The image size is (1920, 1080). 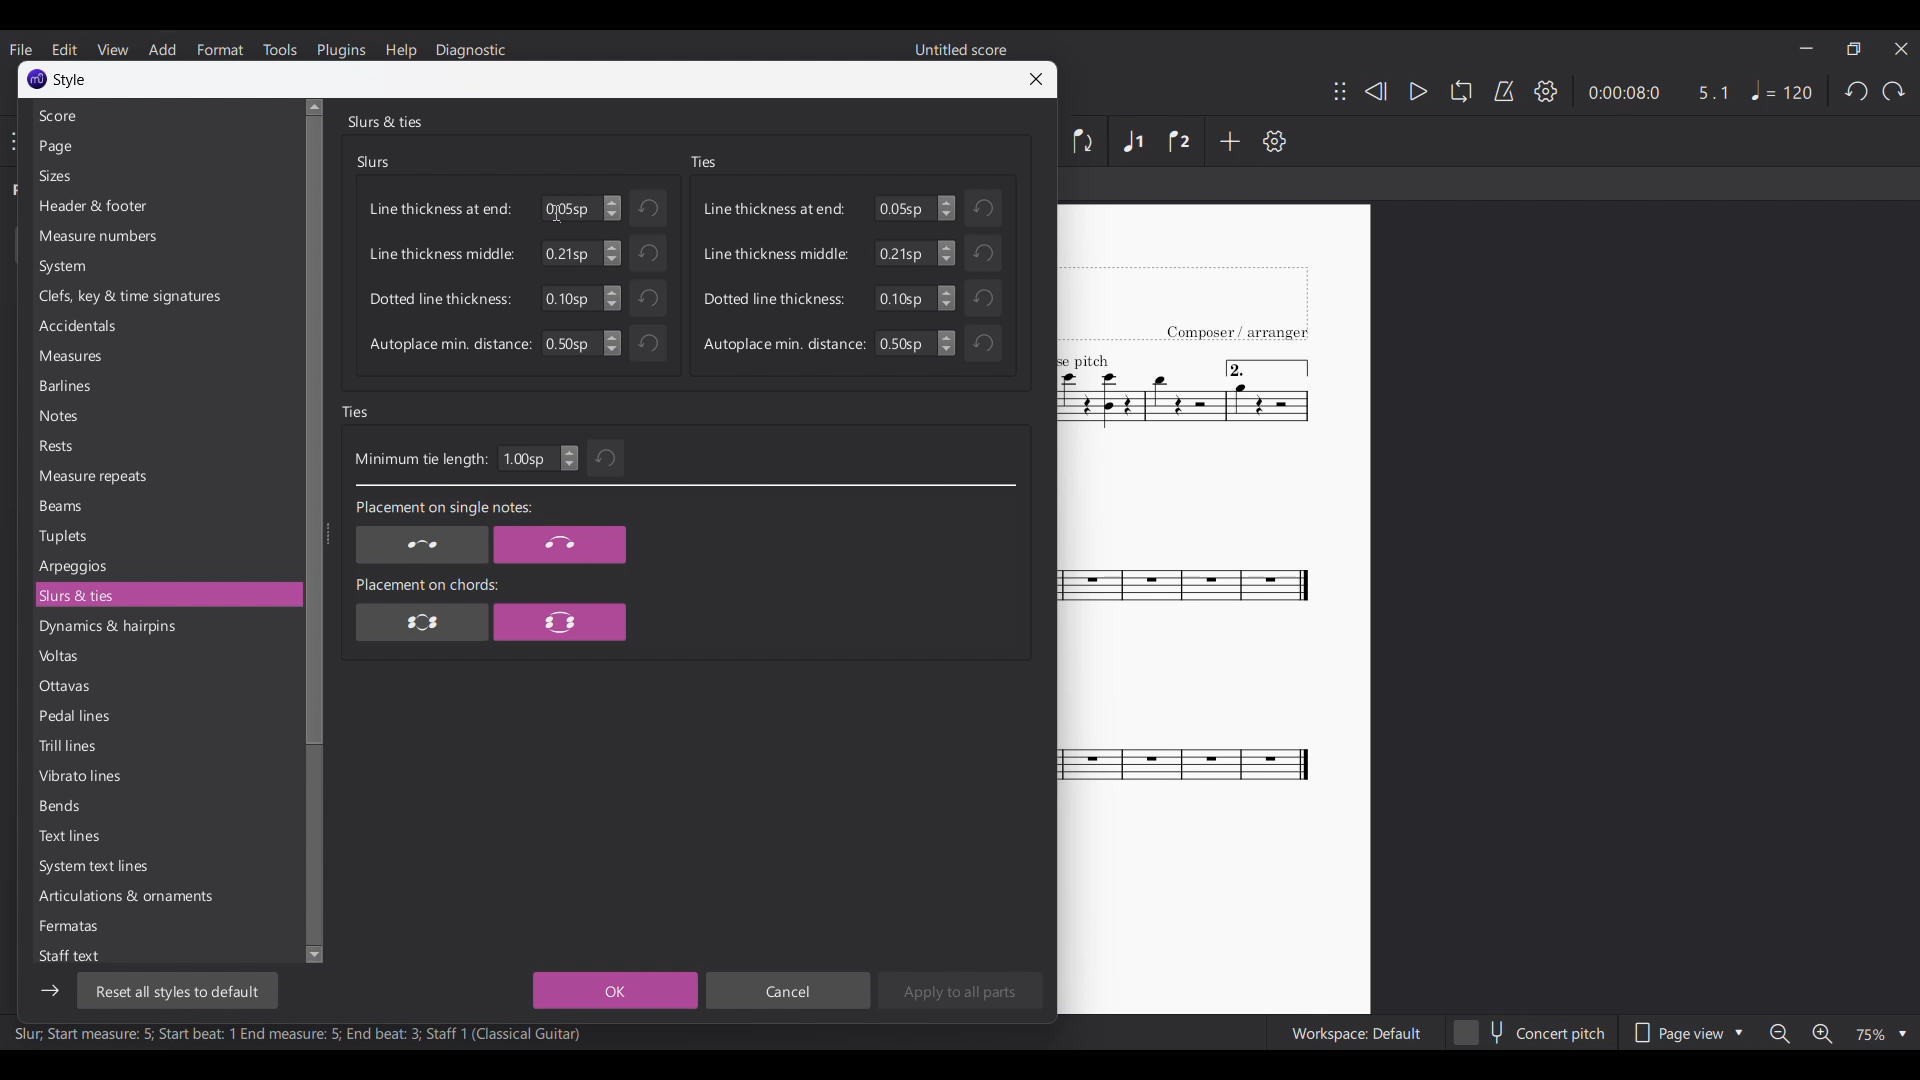 What do you see at coordinates (165, 686) in the screenshot?
I see `Ottavas` at bounding box center [165, 686].